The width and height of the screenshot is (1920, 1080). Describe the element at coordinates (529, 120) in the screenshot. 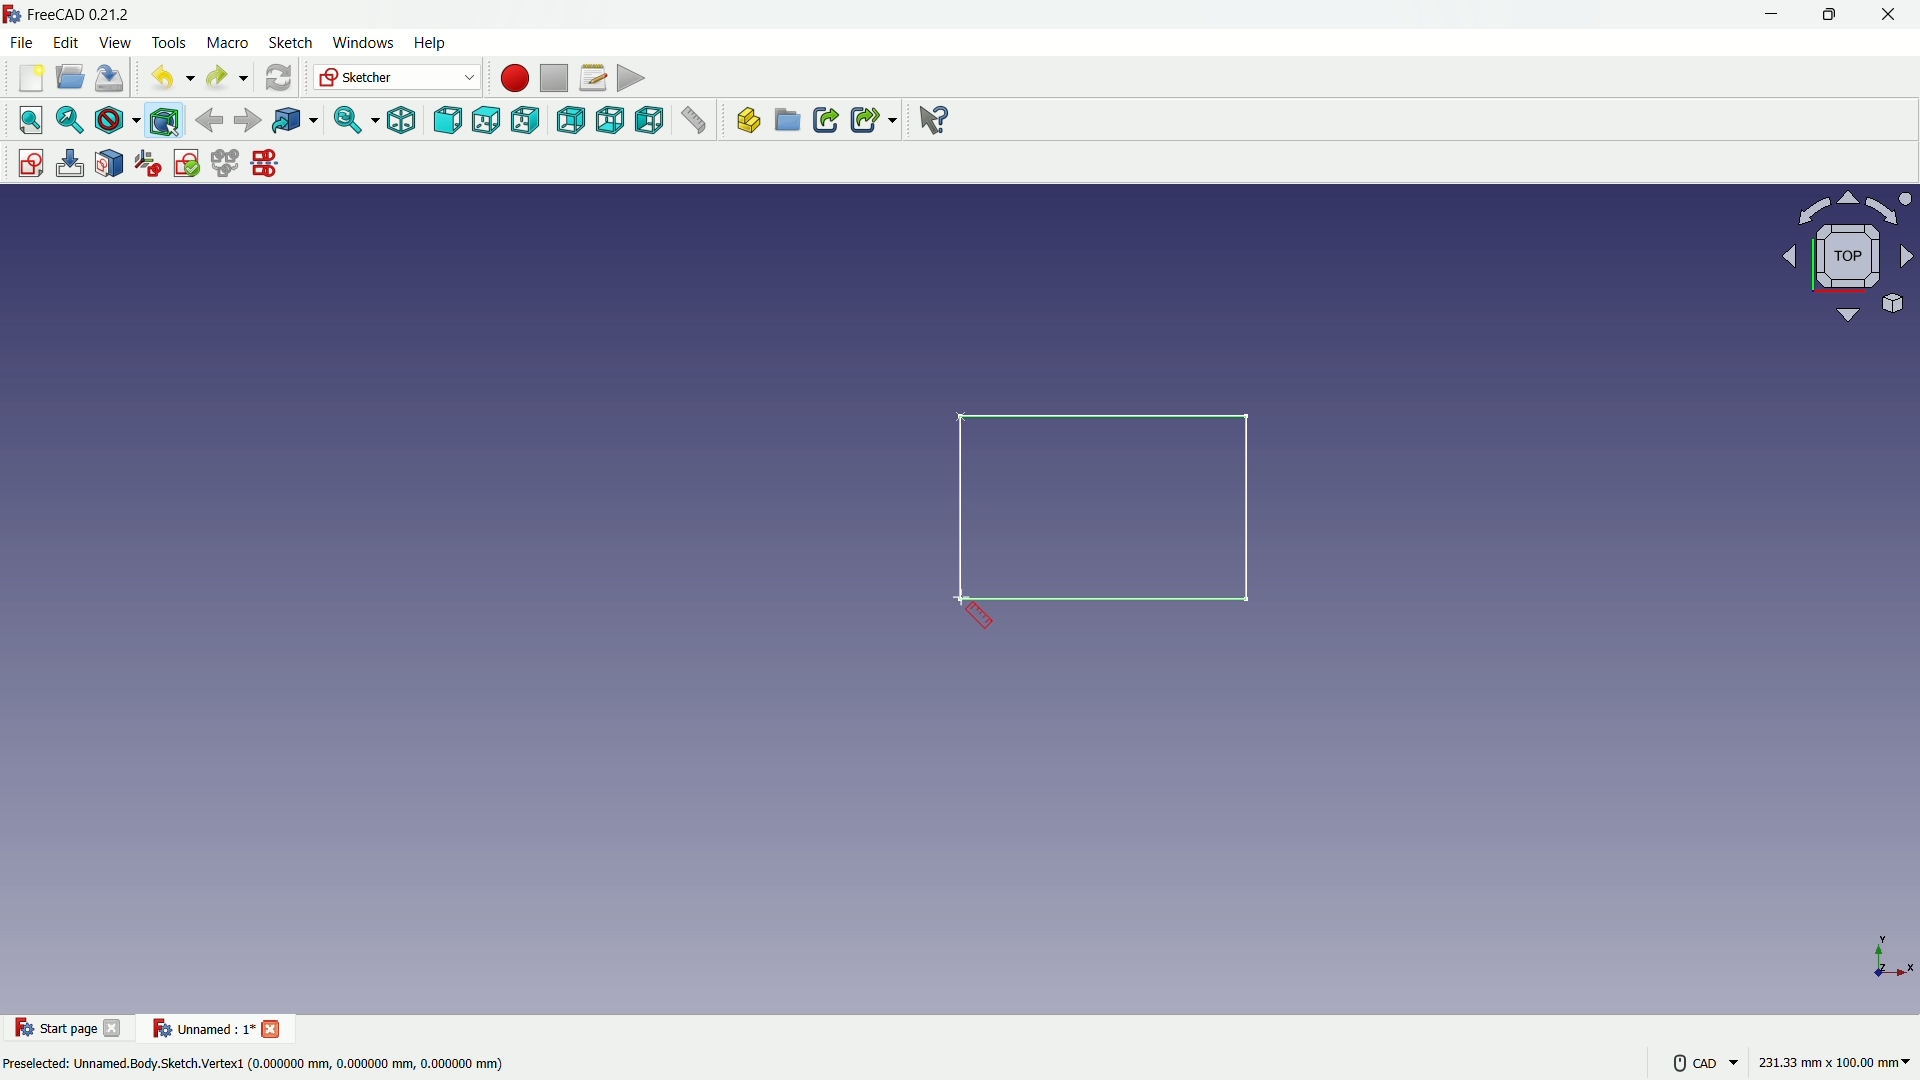

I see `right view` at that location.